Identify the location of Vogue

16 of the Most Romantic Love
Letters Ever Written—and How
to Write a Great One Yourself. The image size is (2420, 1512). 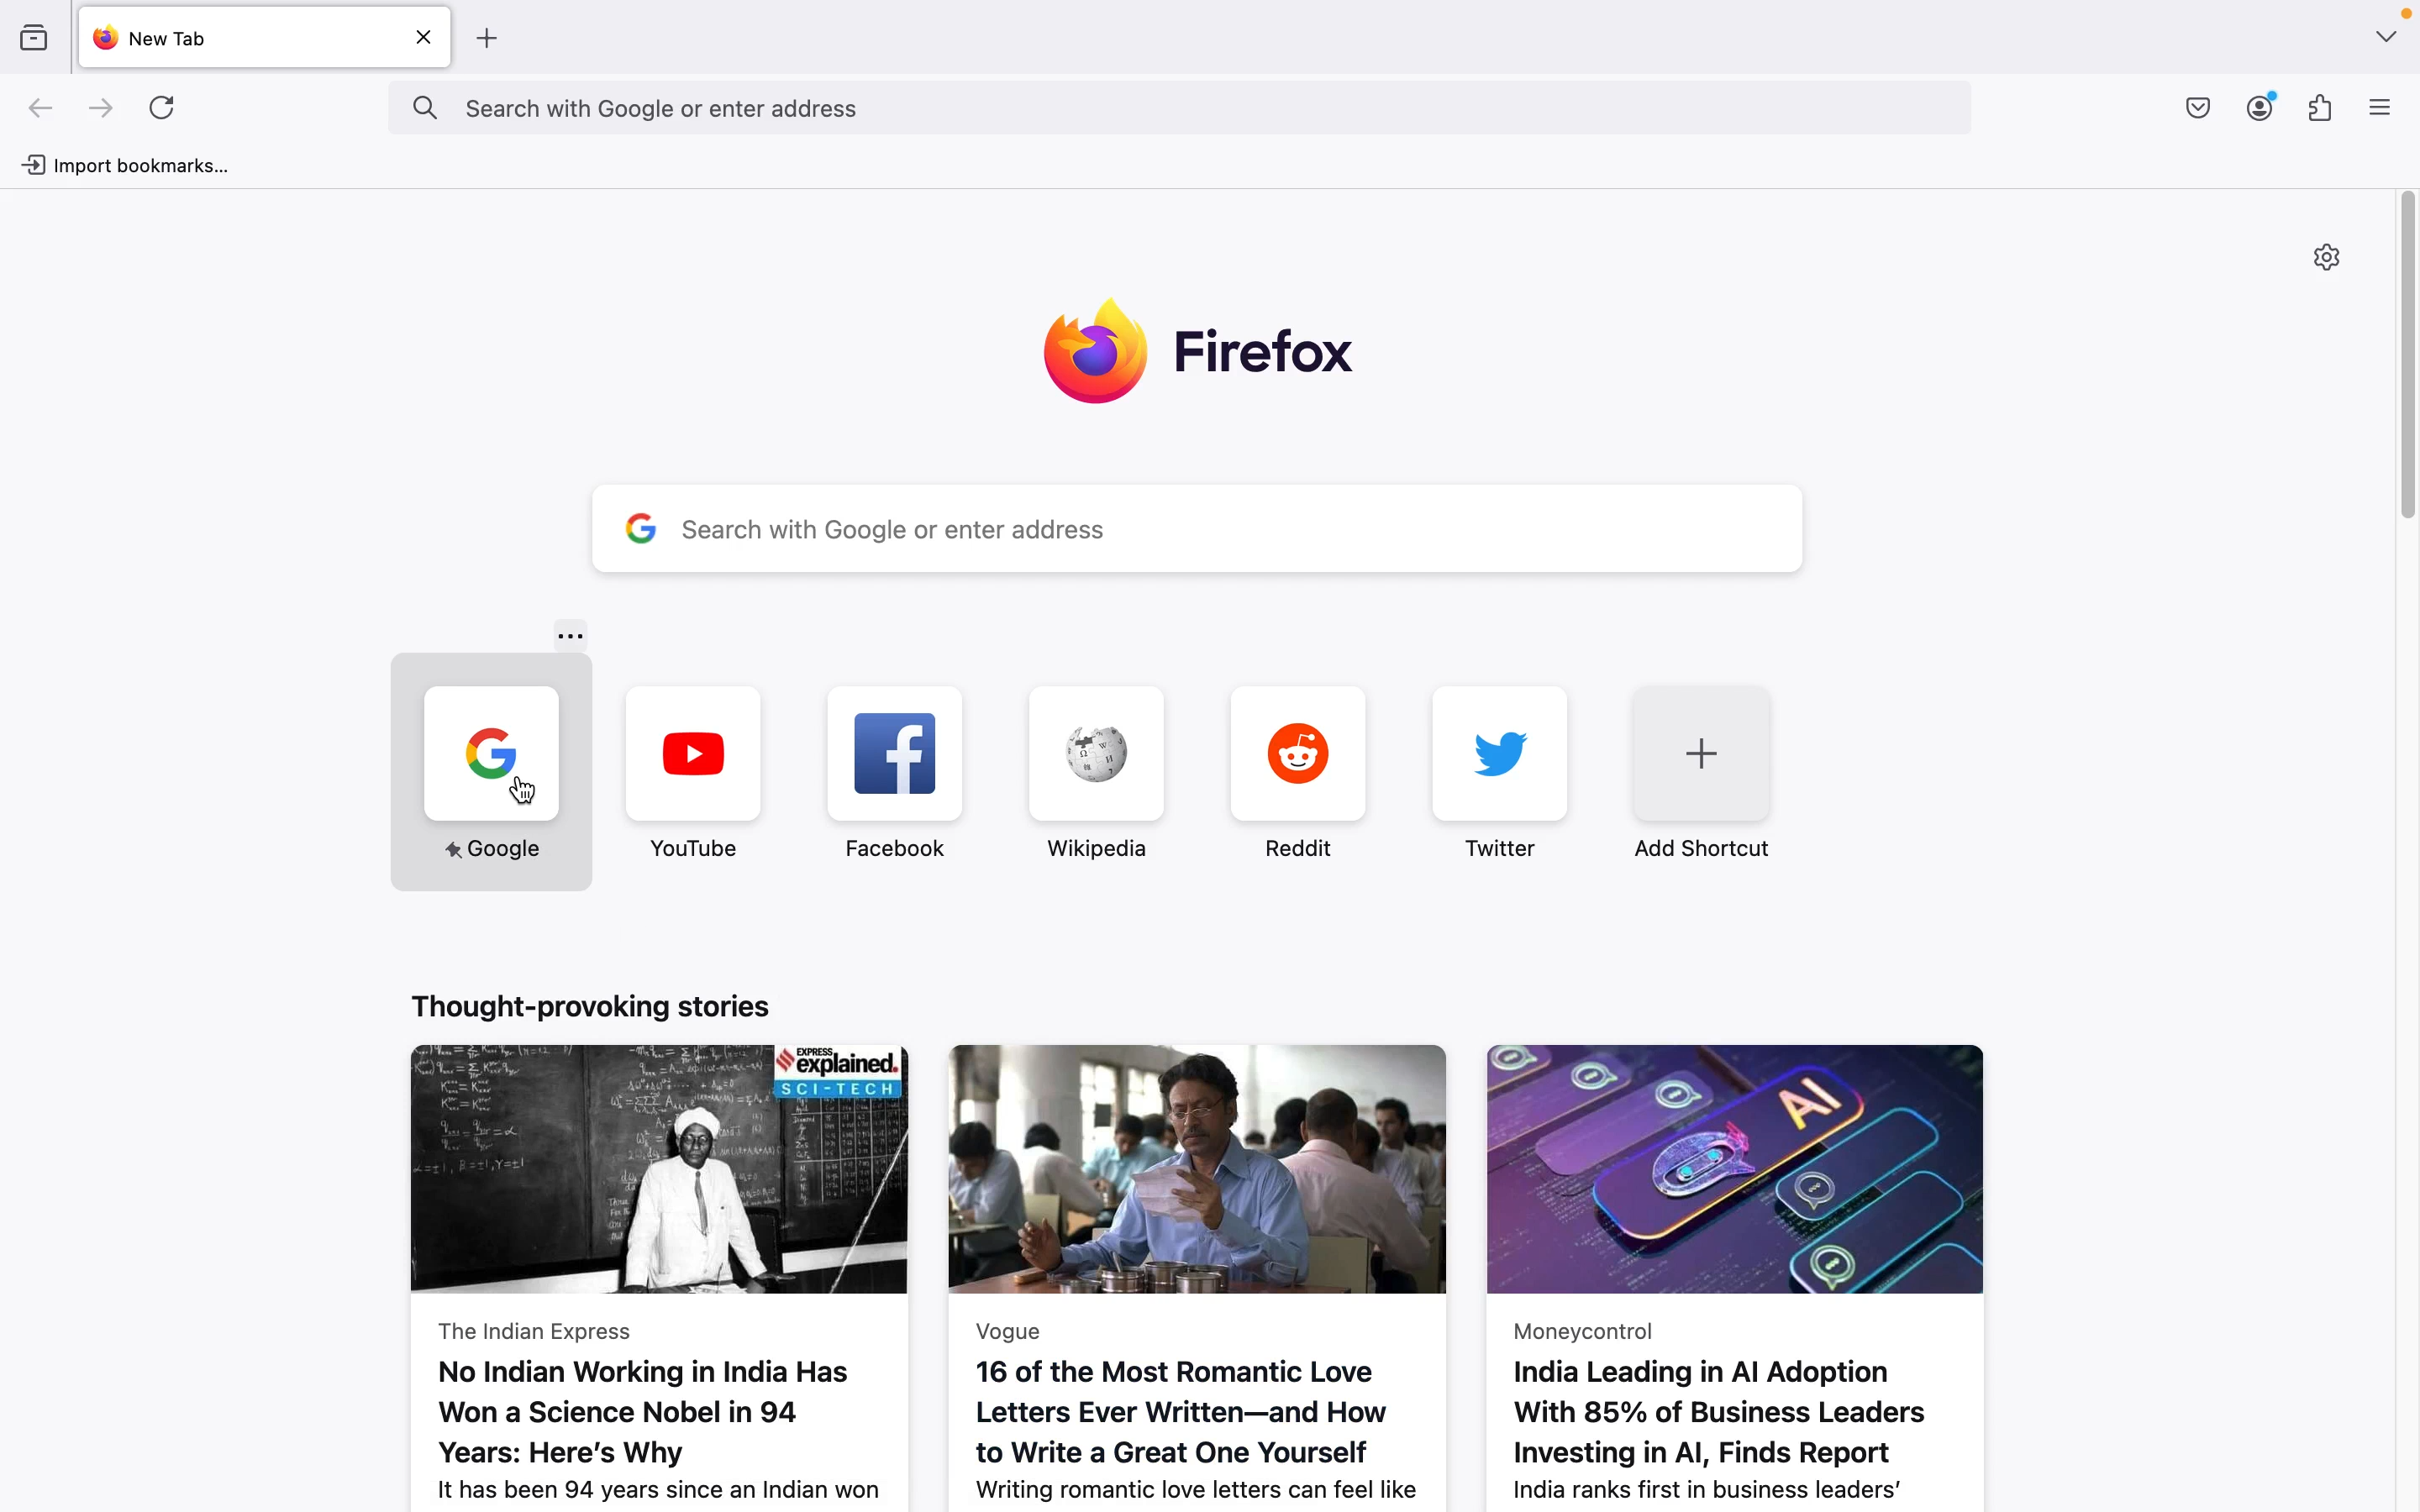
(1201, 1268).